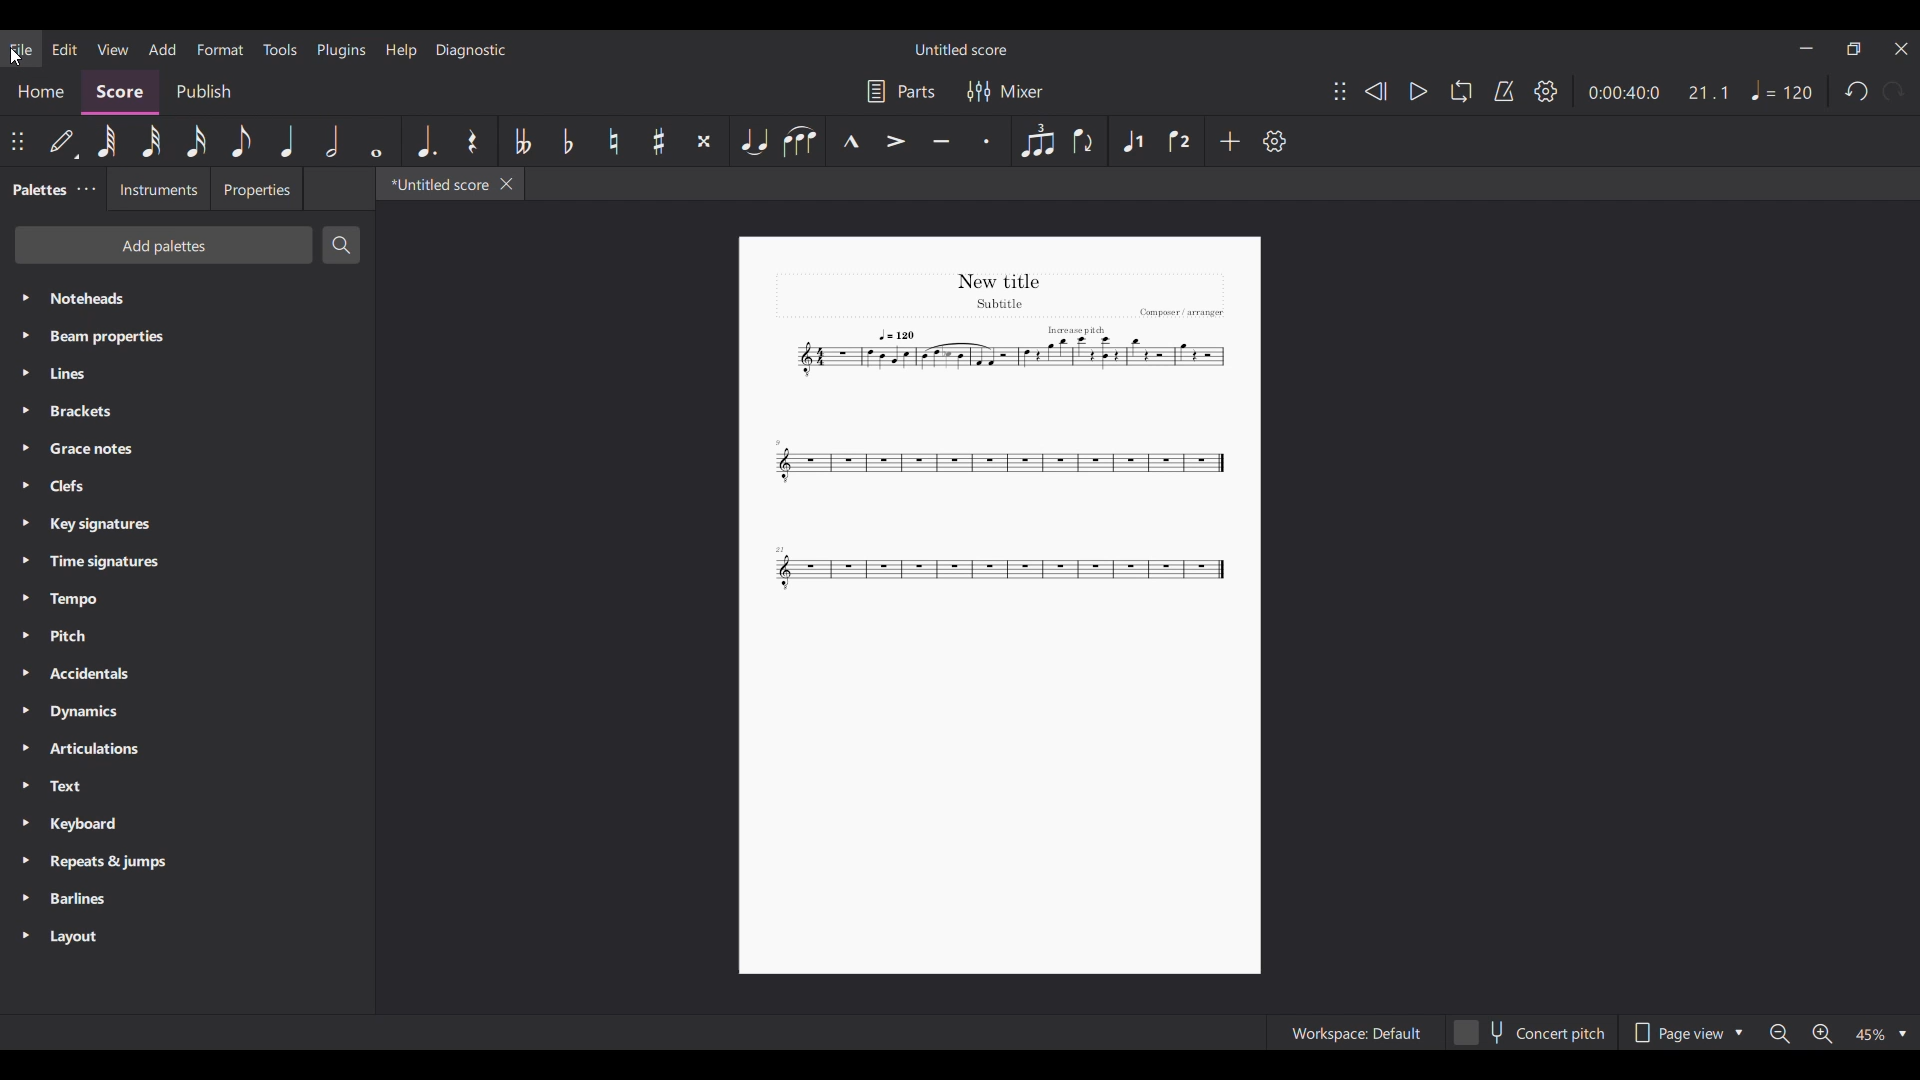 This screenshot has height=1080, width=1920. What do you see at coordinates (614, 141) in the screenshot?
I see `Toggle natural` at bounding box center [614, 141].